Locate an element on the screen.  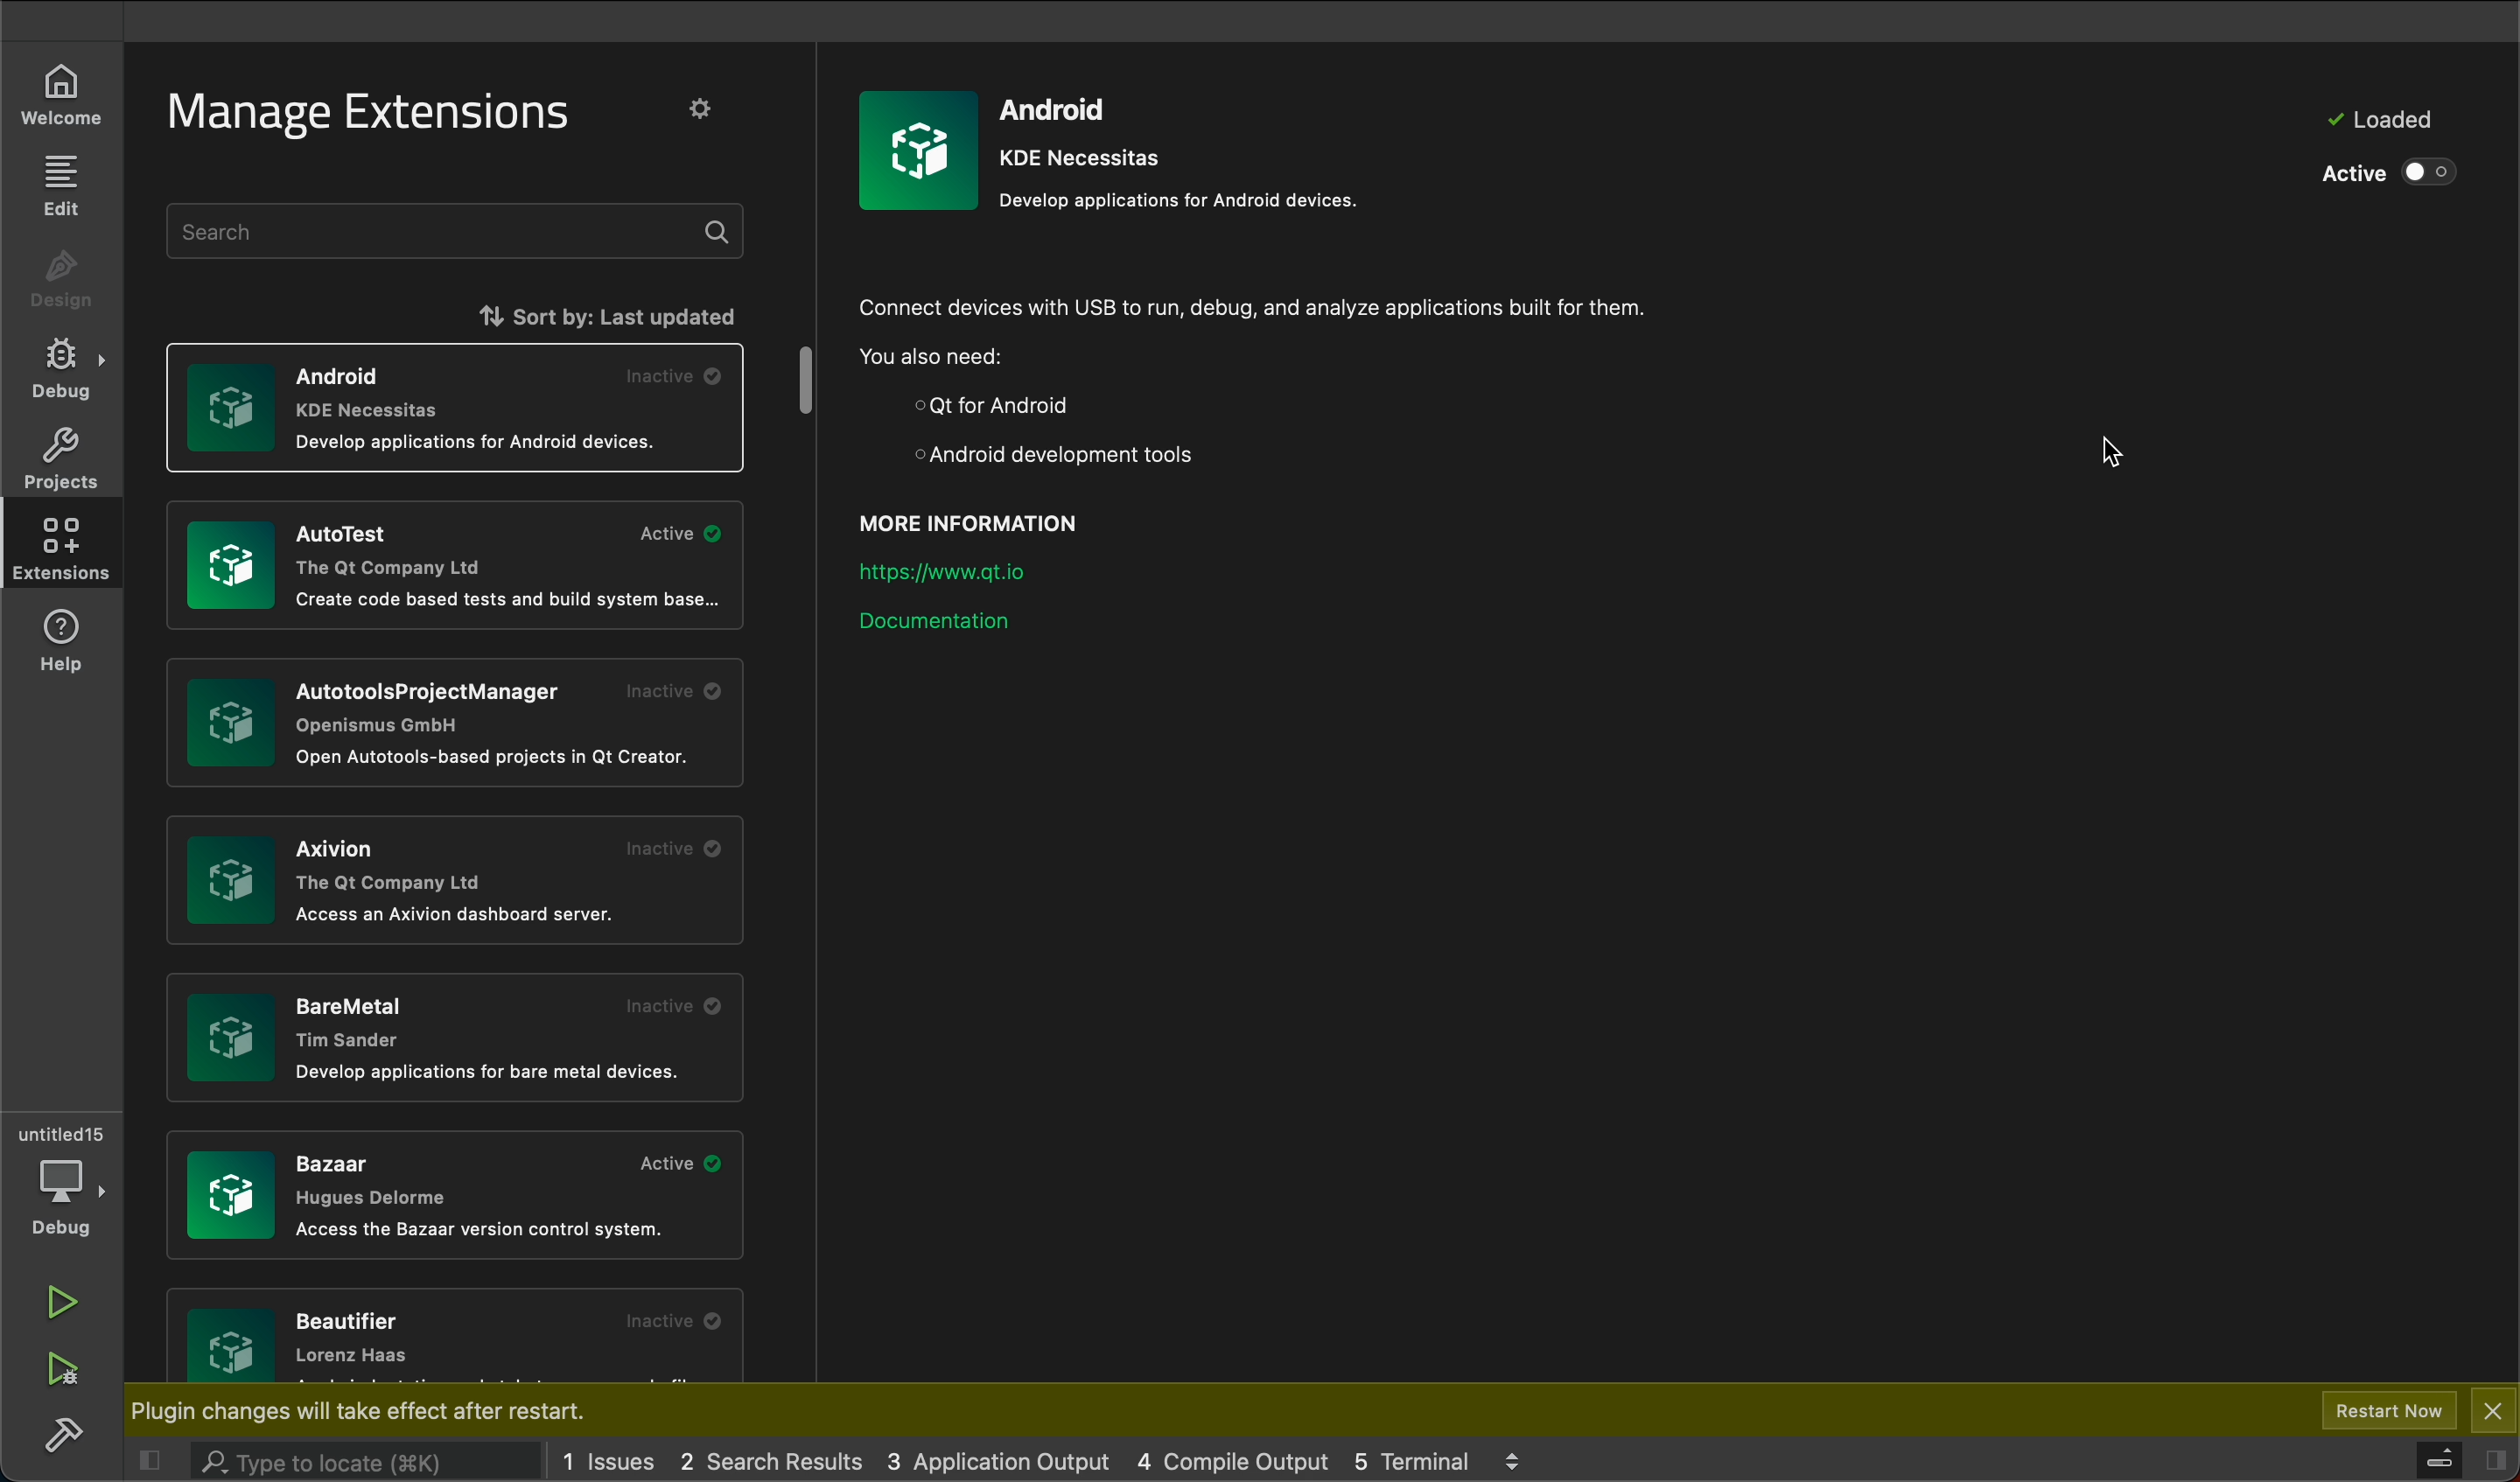
search is located at coordinates (460, 231).